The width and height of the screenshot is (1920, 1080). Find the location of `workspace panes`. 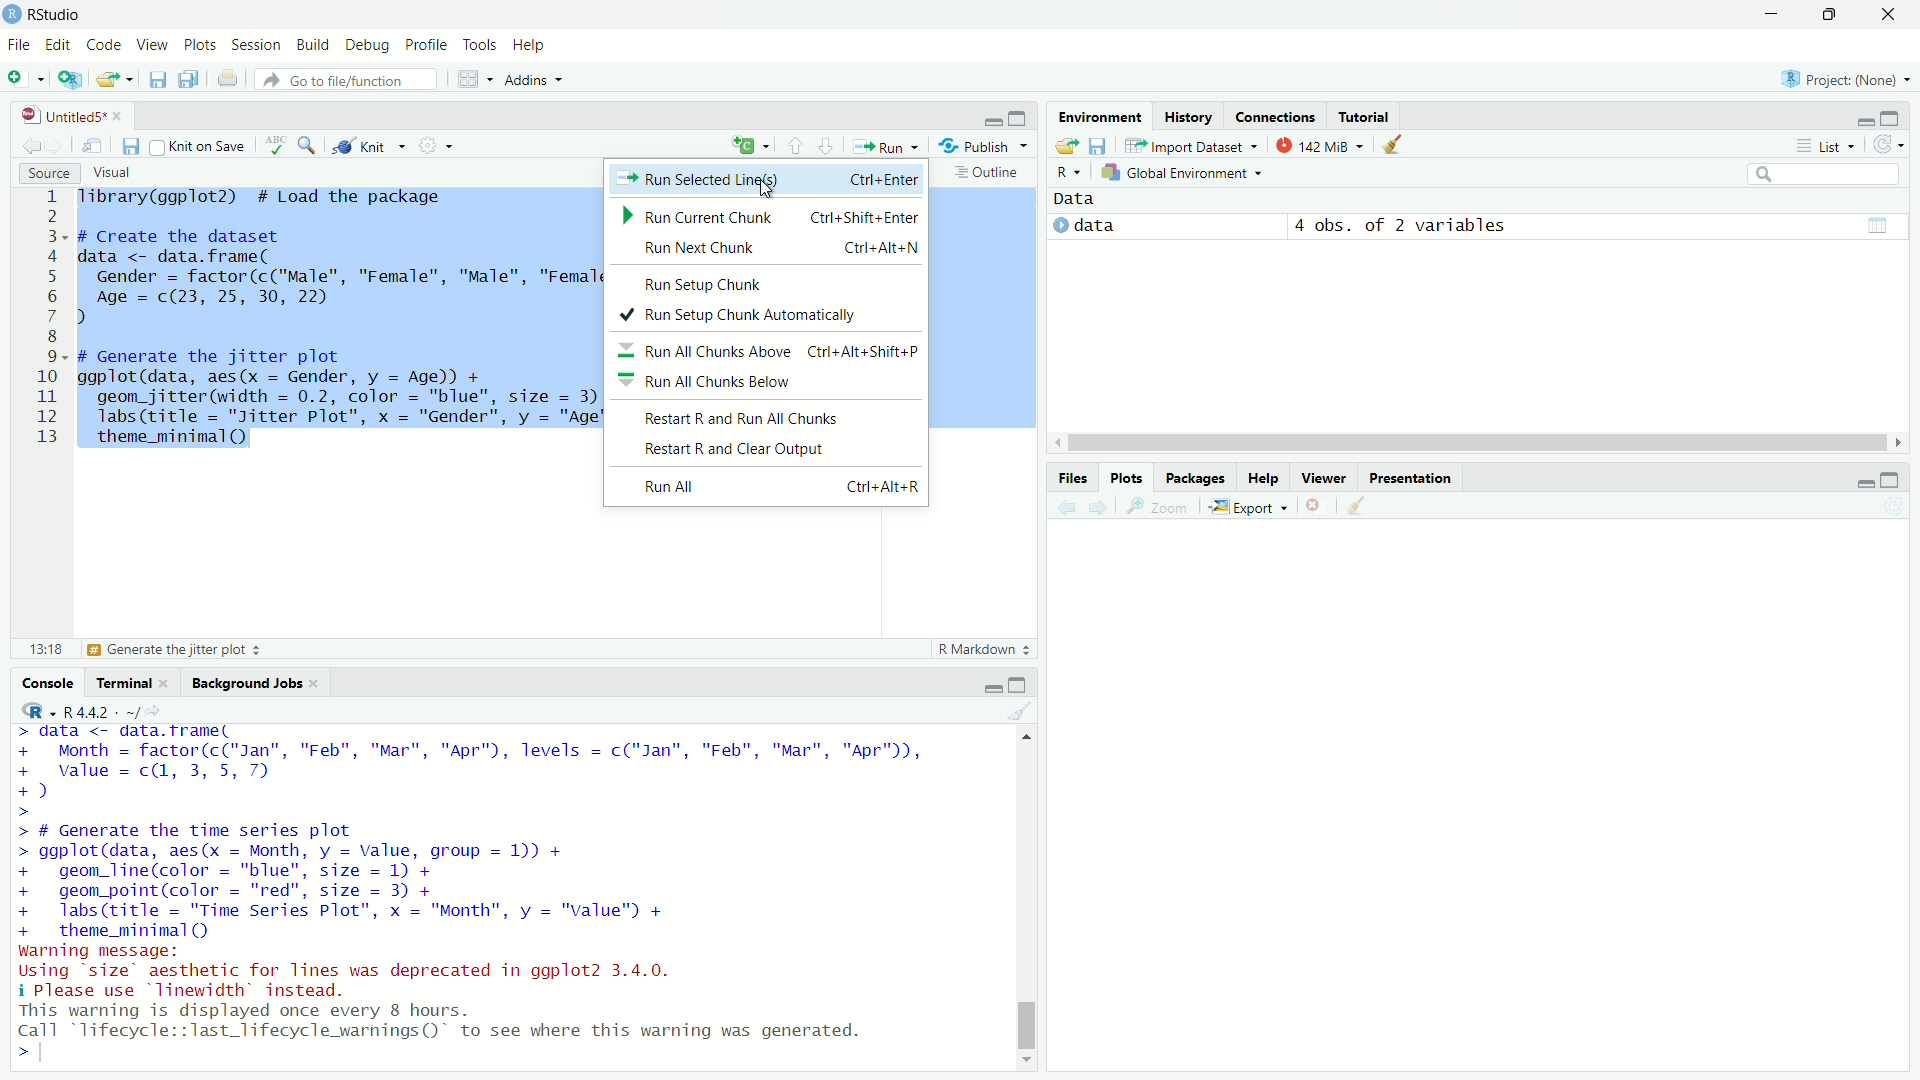

workspace panes is located at coordinates (473, 79).